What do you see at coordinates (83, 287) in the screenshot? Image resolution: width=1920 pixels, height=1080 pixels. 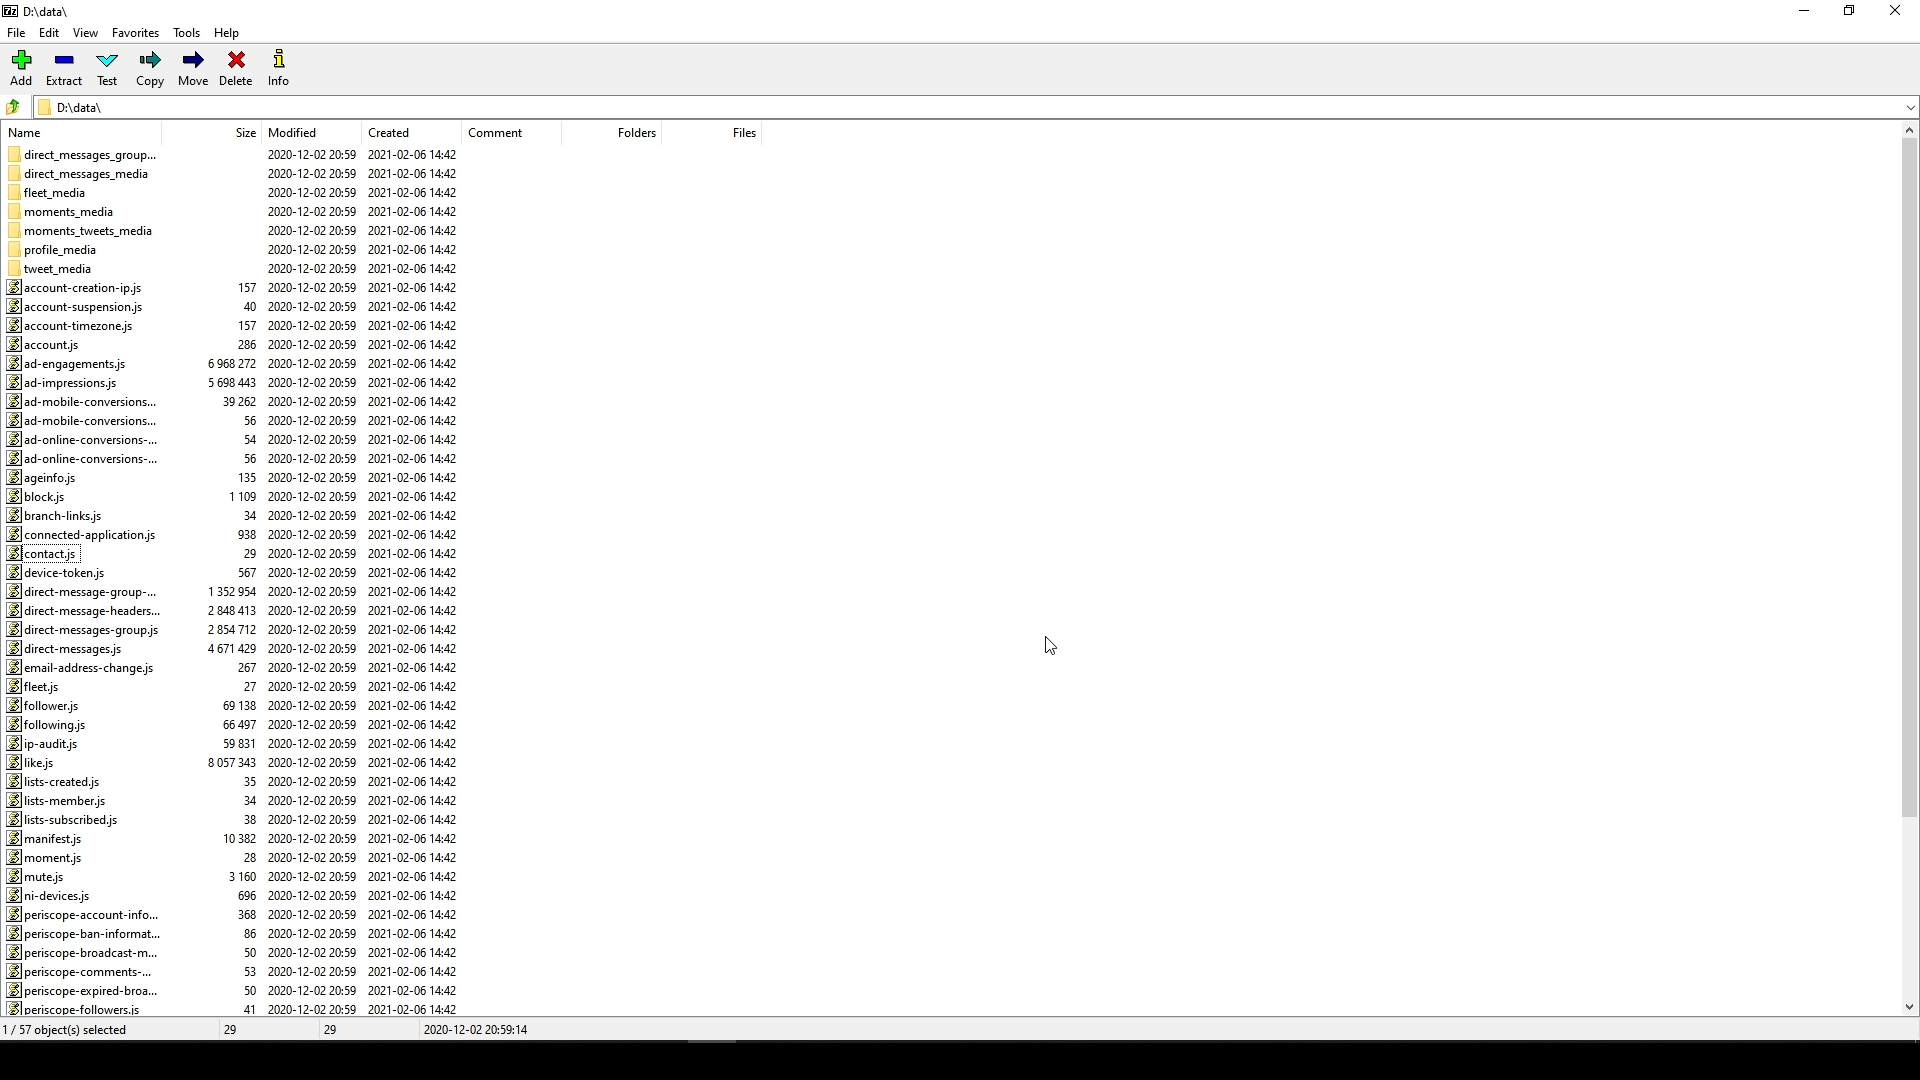 I see `account-creation-ip.js` at bounding box center [83, 287].